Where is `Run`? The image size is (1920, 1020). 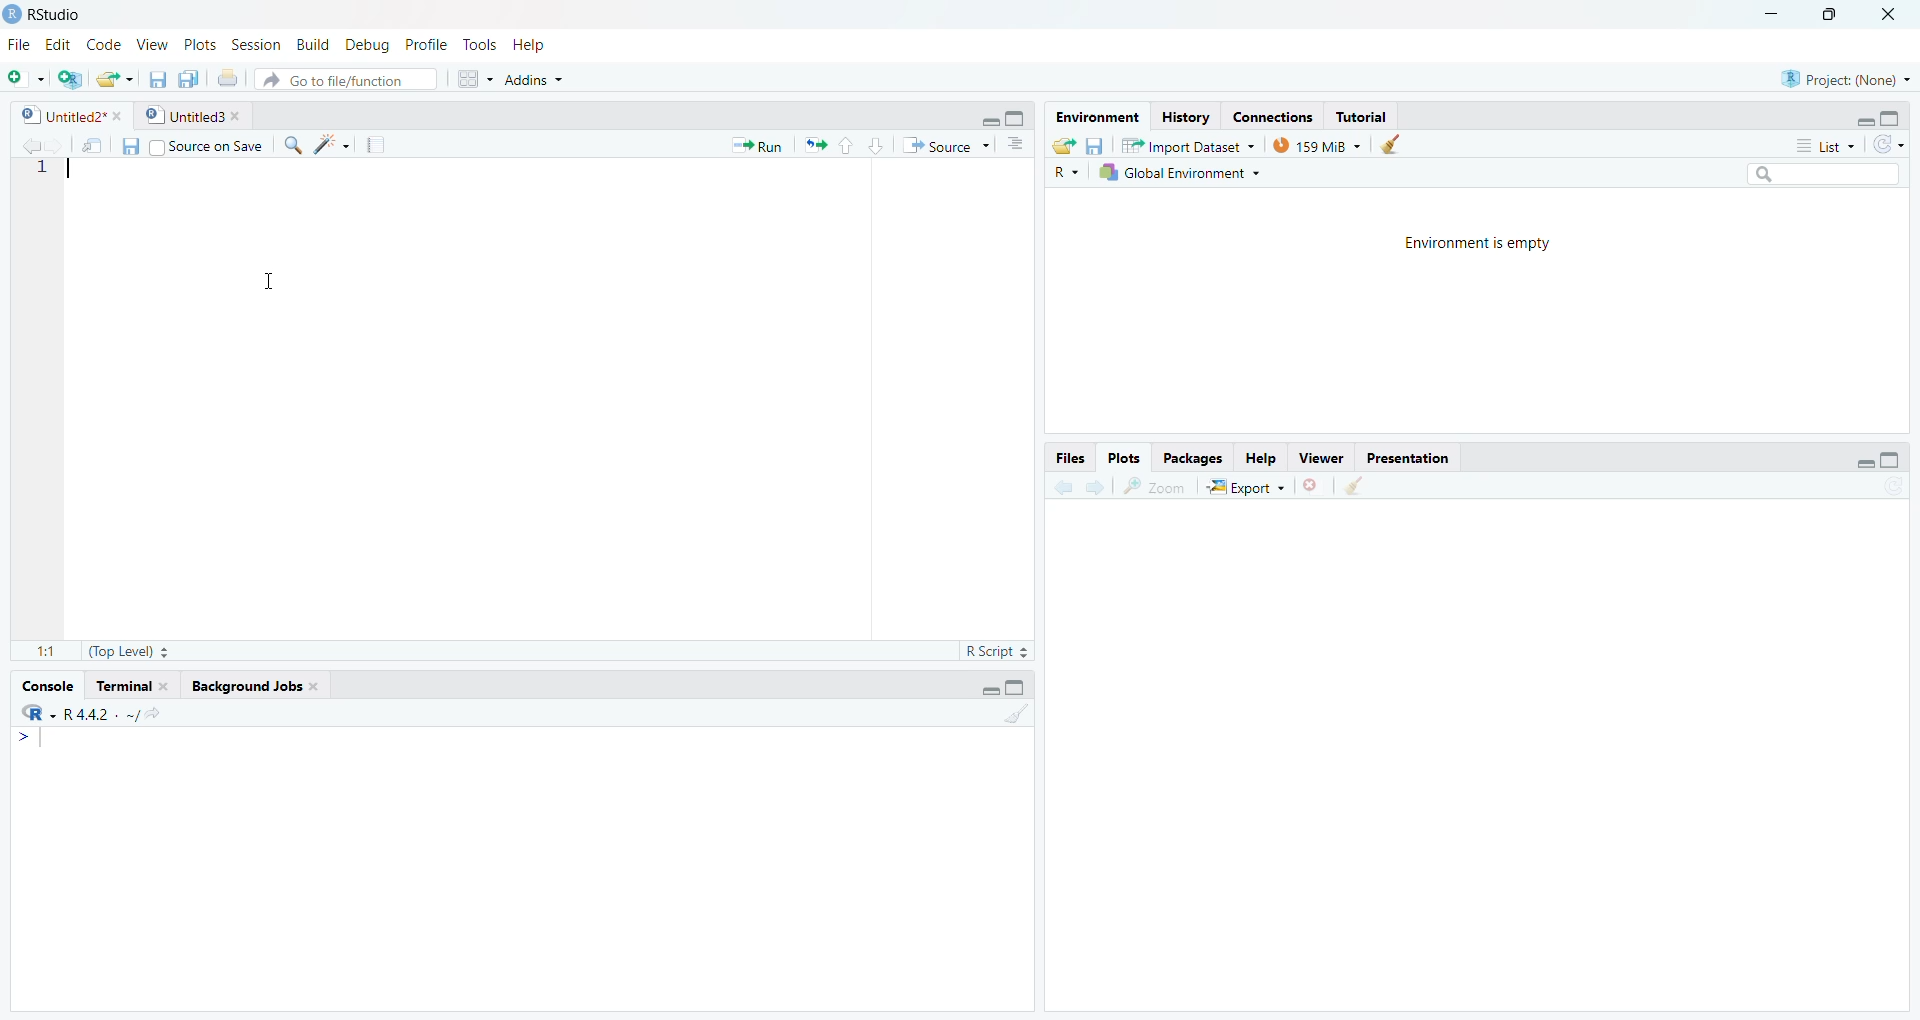
Run is located at coordinates (759, 144).